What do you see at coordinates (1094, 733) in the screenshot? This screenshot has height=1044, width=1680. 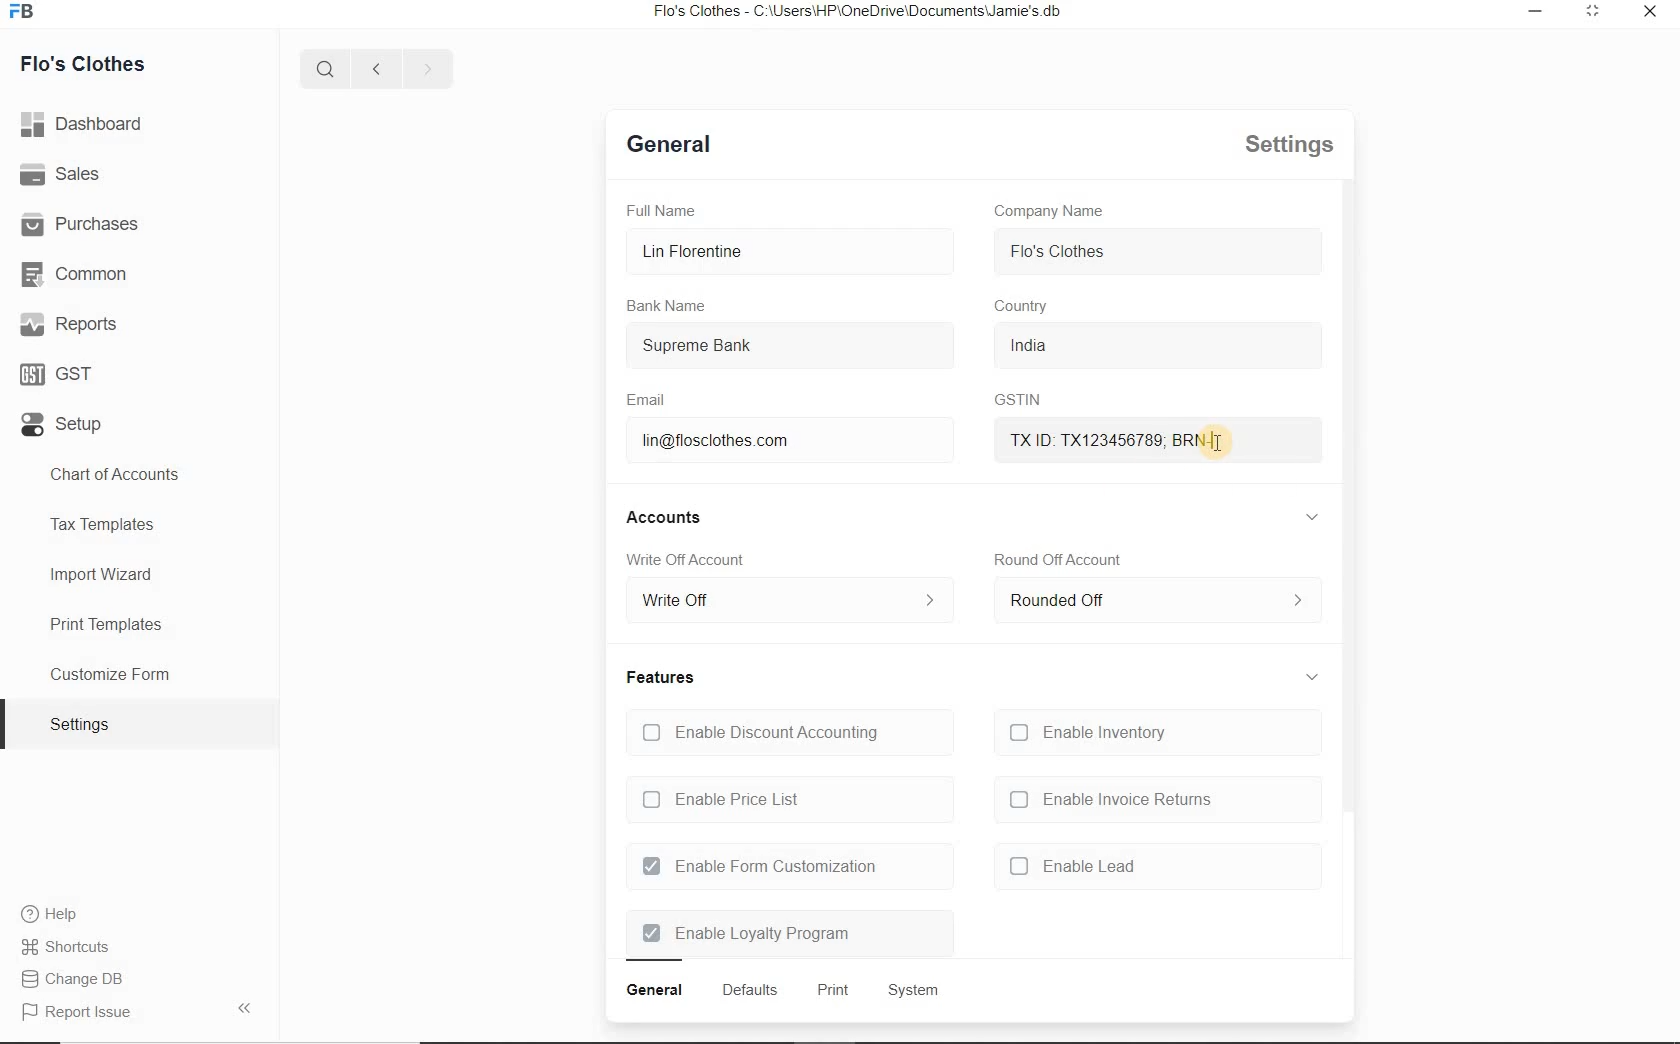 I see `Enable Inventory` at bounding box center [1094, 733].